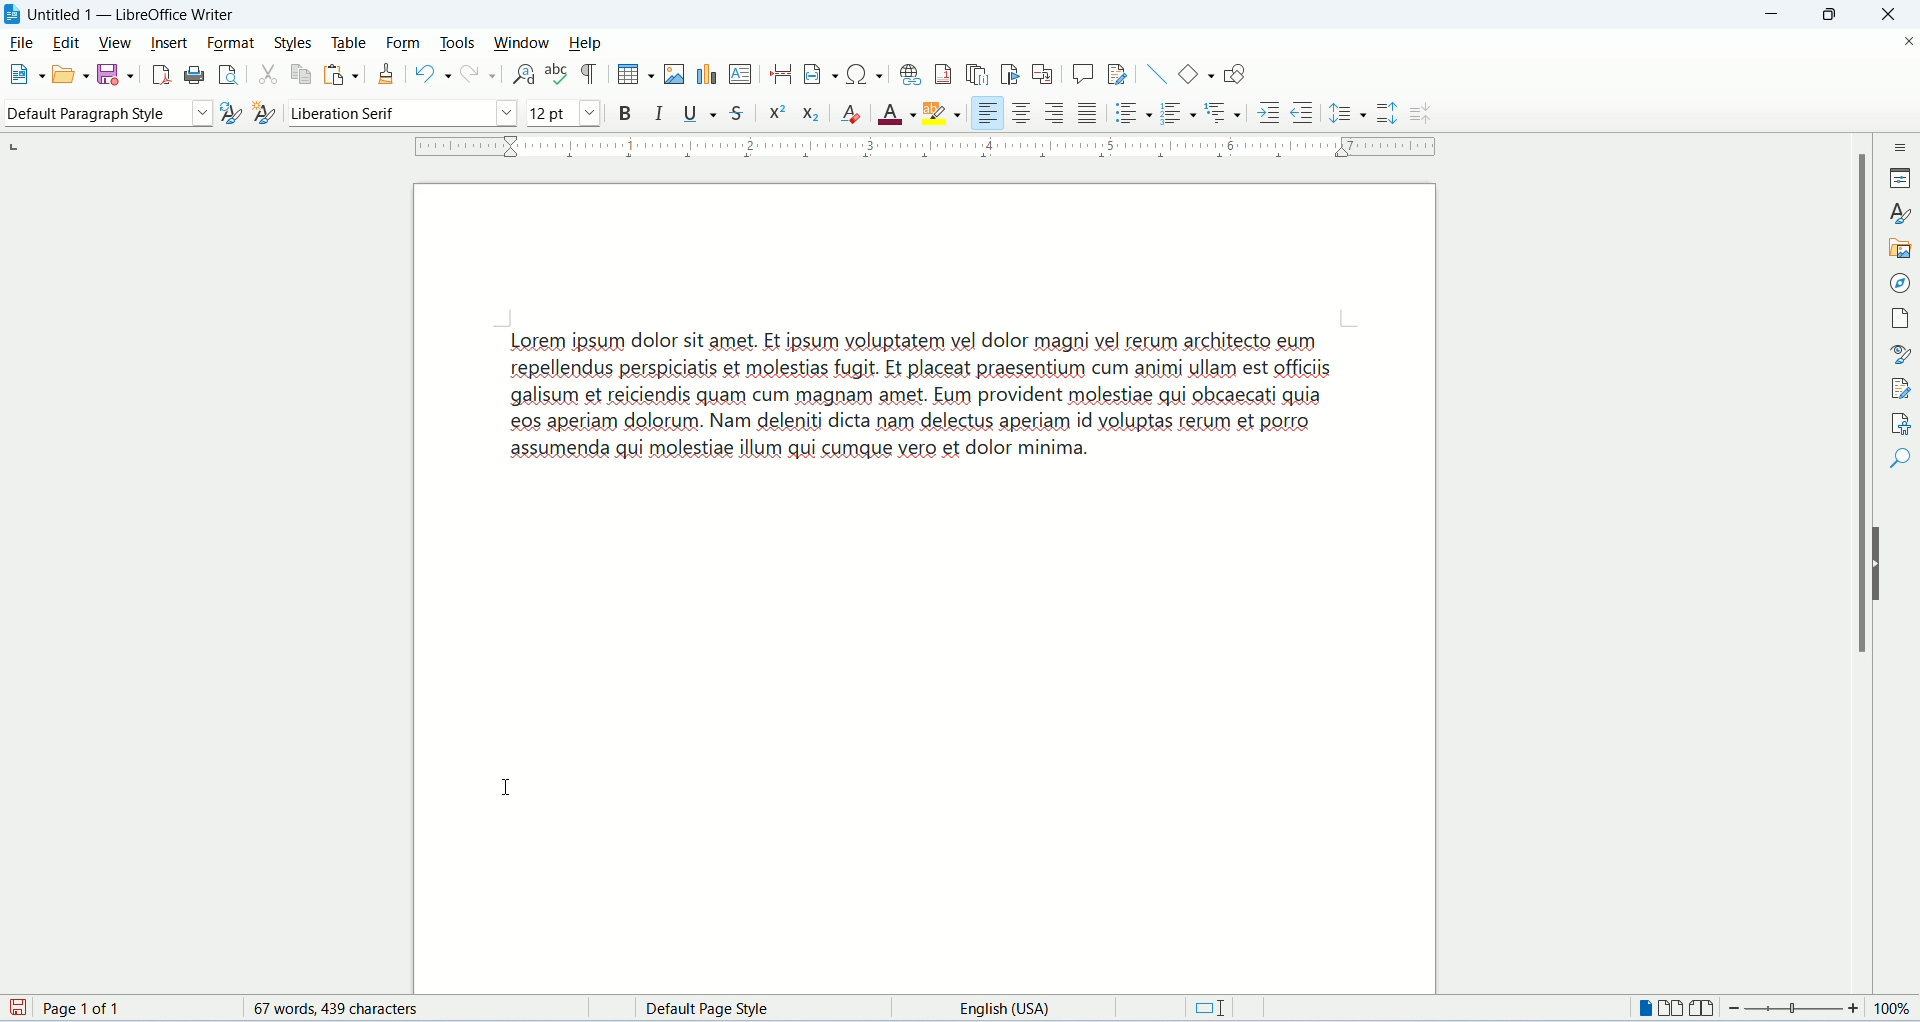 The height and width of the screenshot is (1022, 1920). I want to click on spelling, so click(555, 77).